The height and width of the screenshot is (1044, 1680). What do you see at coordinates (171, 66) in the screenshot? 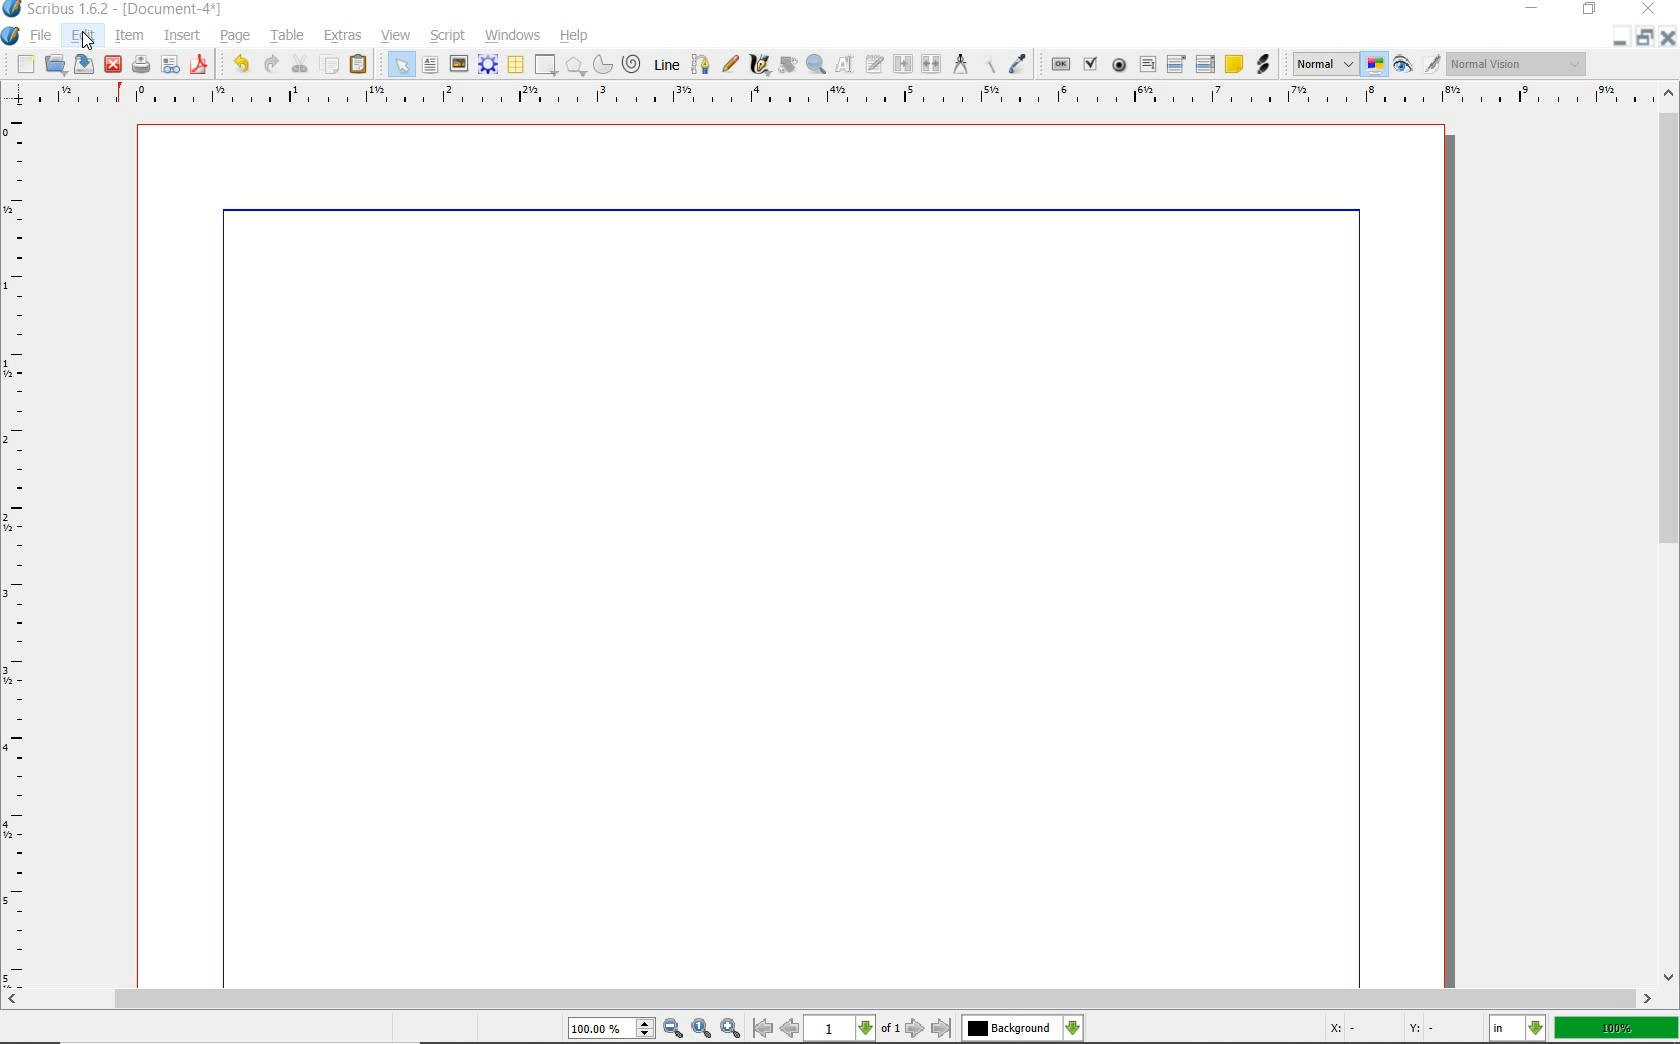
I see `preflight verifier` at bounding box center [171, 66].